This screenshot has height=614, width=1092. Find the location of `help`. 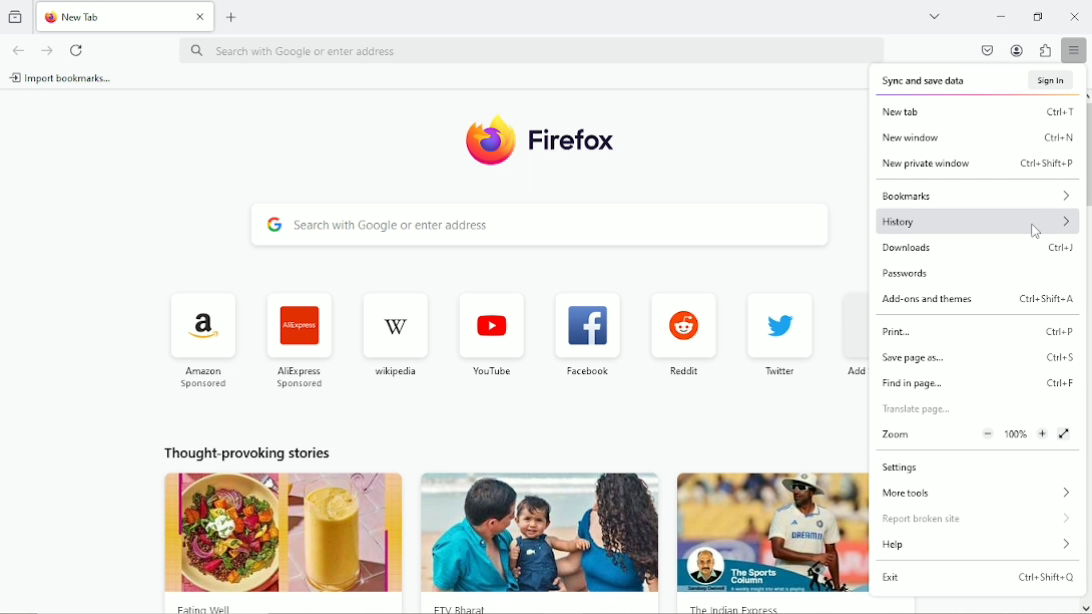

help is located at coordinates (983, 545).